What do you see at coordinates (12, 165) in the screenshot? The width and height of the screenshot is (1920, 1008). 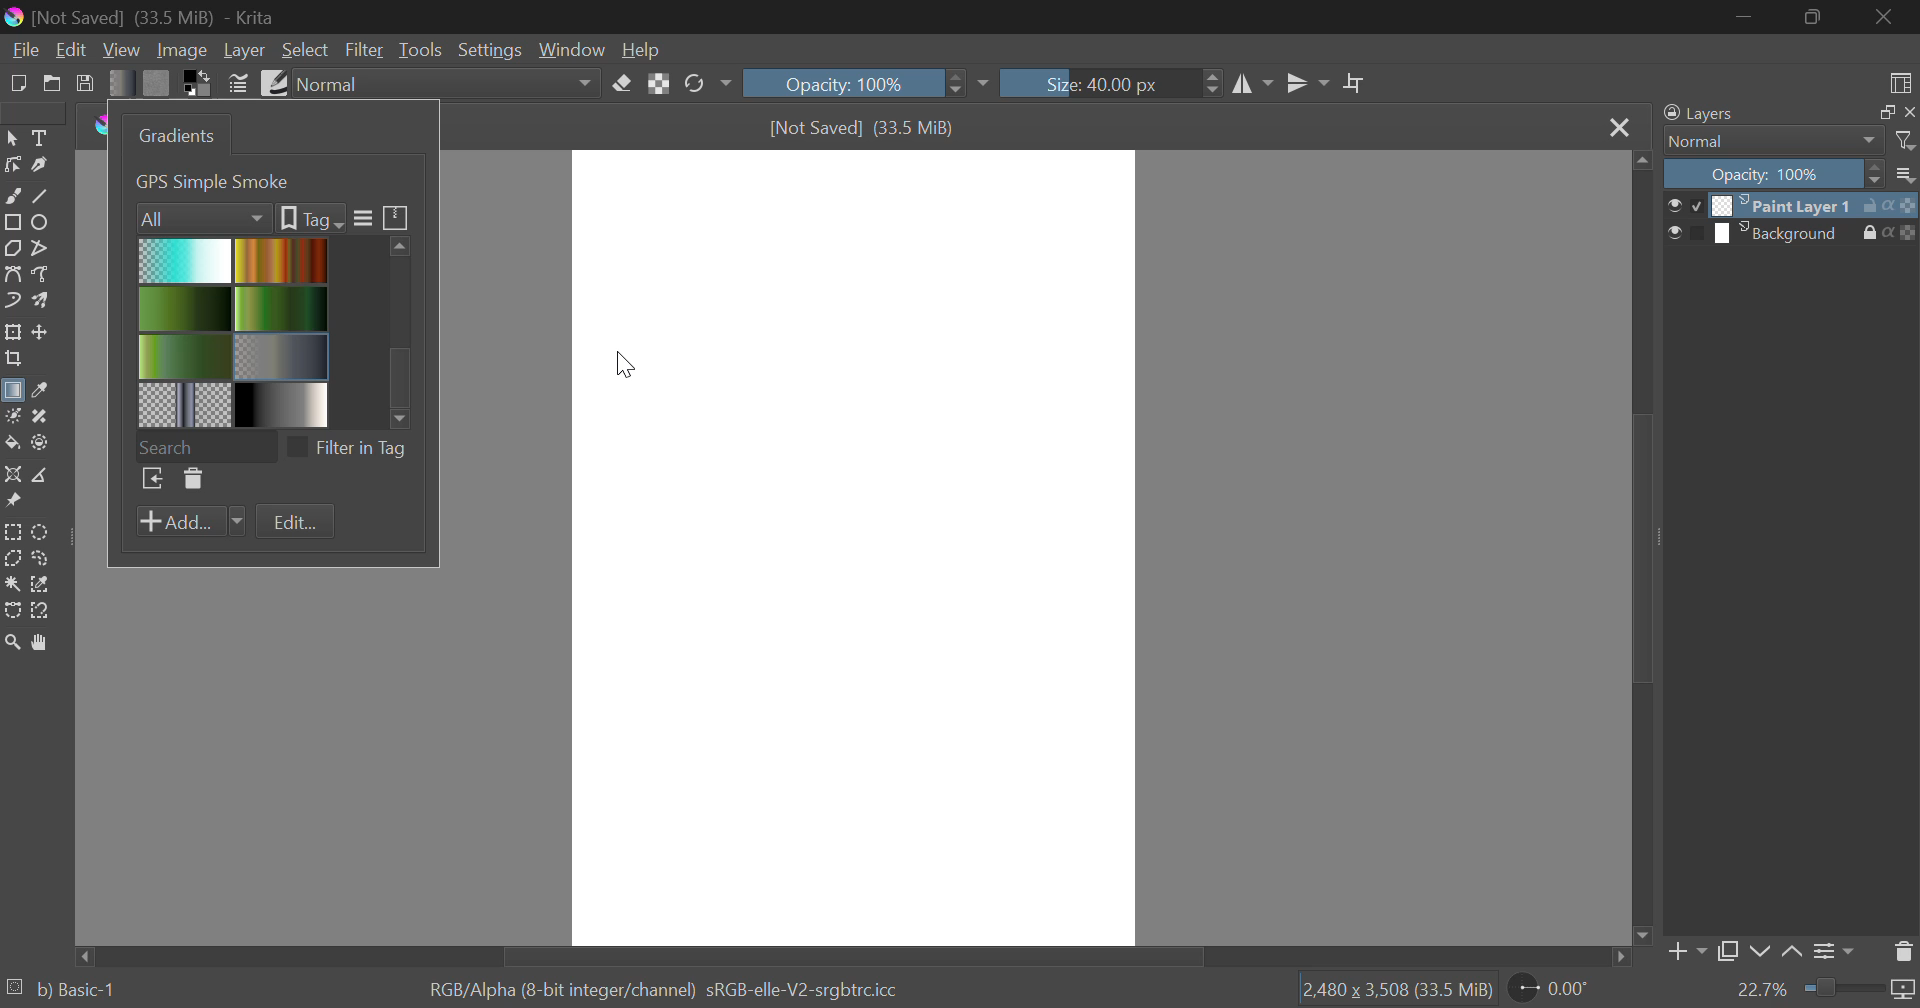 I see `Edit Shapes` at bounding box center [12, 165].